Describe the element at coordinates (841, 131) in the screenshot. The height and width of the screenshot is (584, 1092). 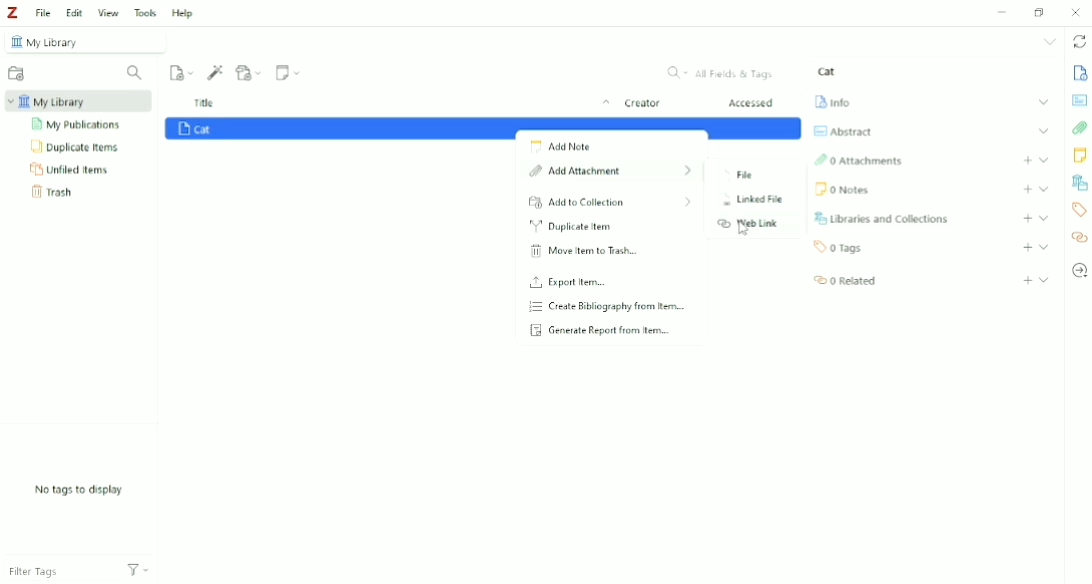
I see `Abstract` at that location.